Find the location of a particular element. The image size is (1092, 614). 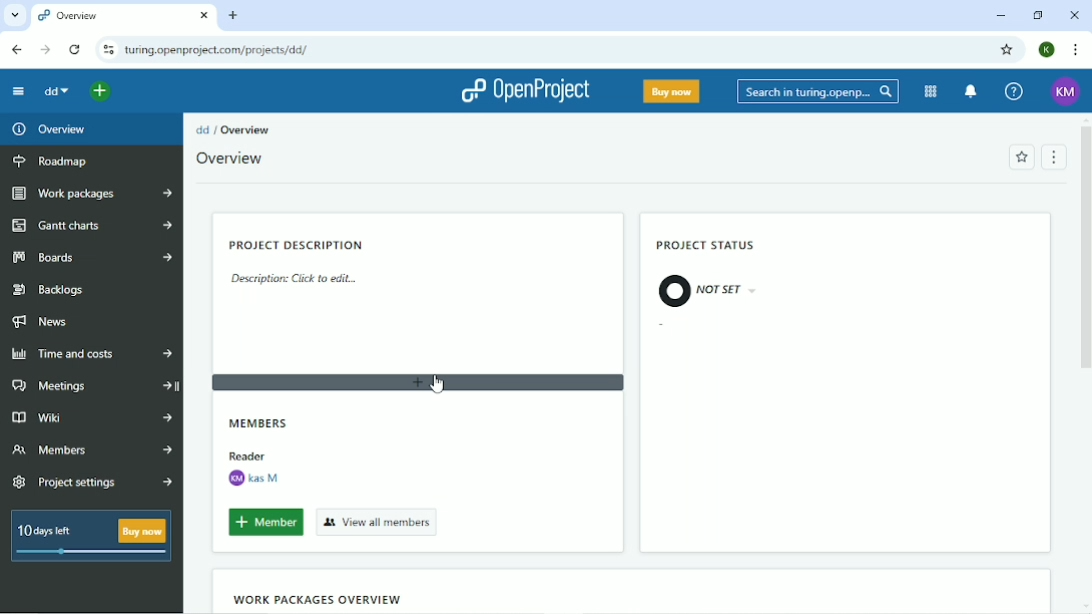

Collapse project menu is located at coordinates (19, 92).